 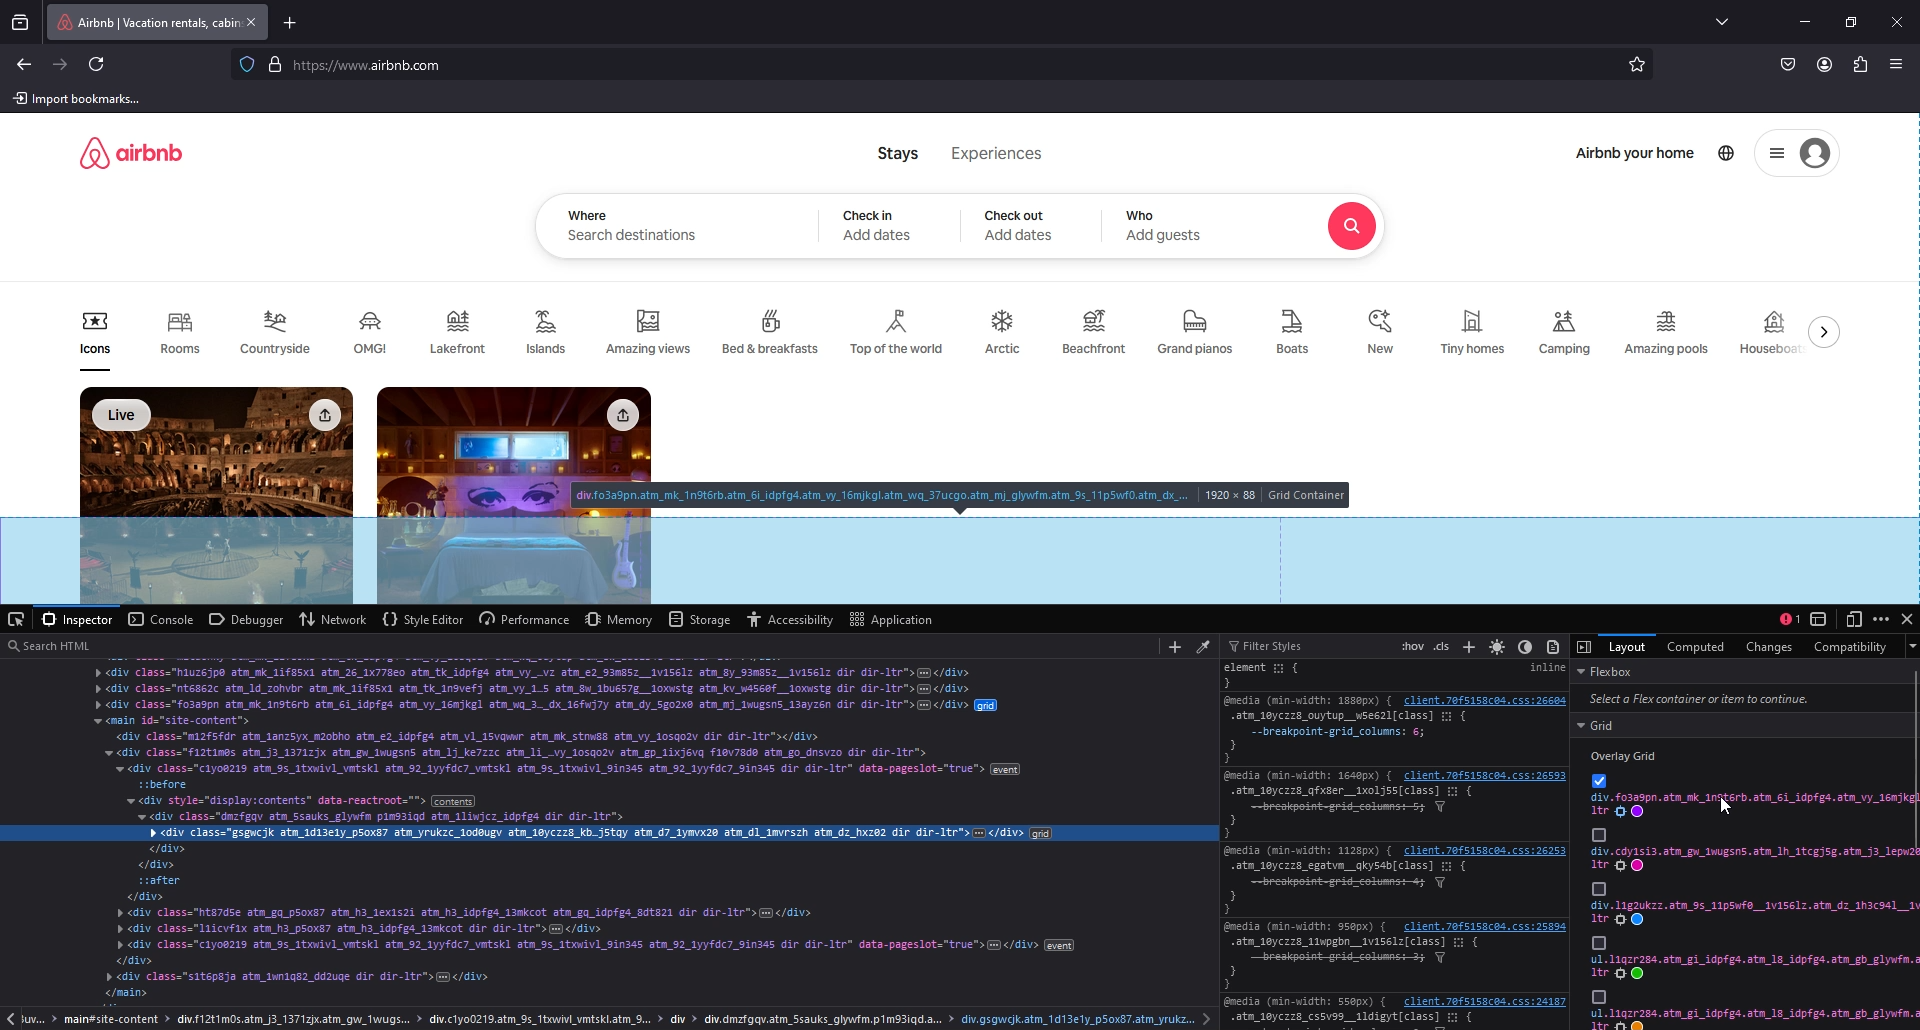 I want to click on swipe to right, so click(x=1829, y=331).